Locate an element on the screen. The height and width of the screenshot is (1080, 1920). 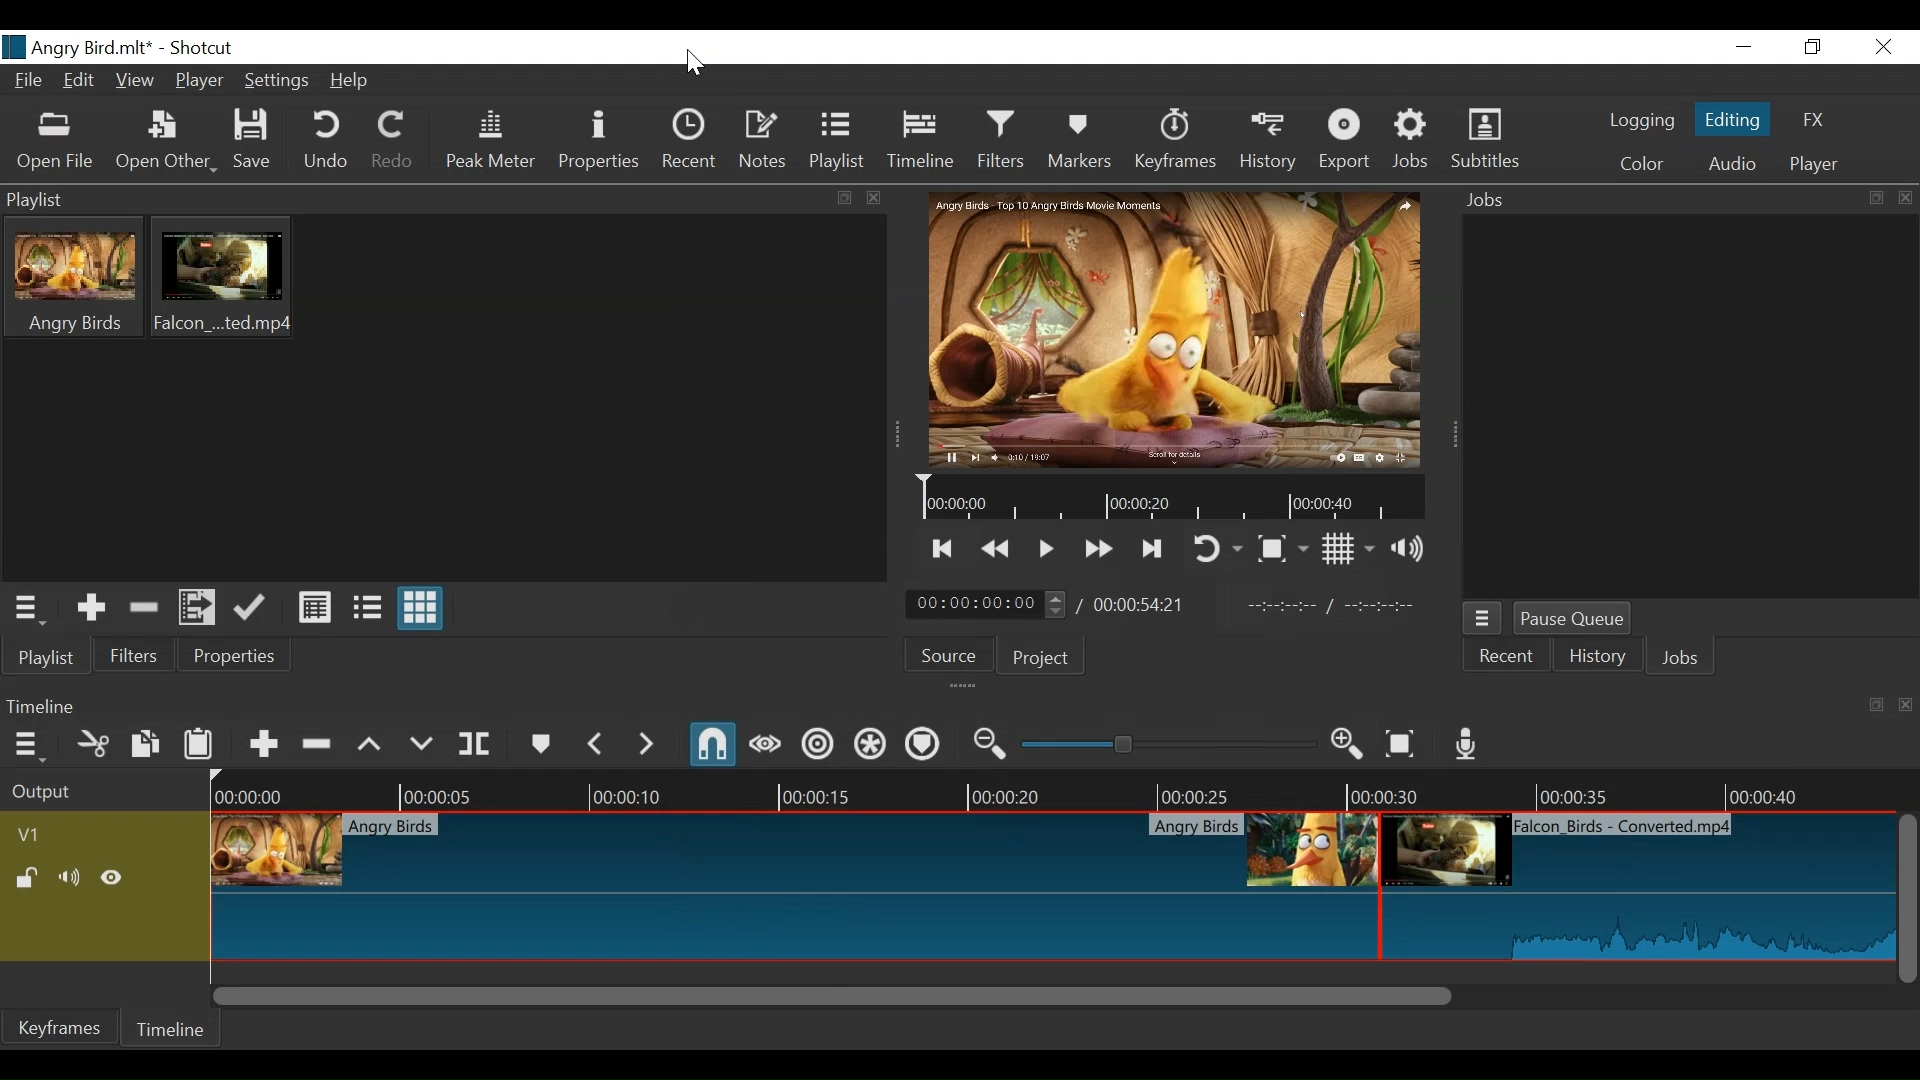
Project is located at coordinates (1046, 658).